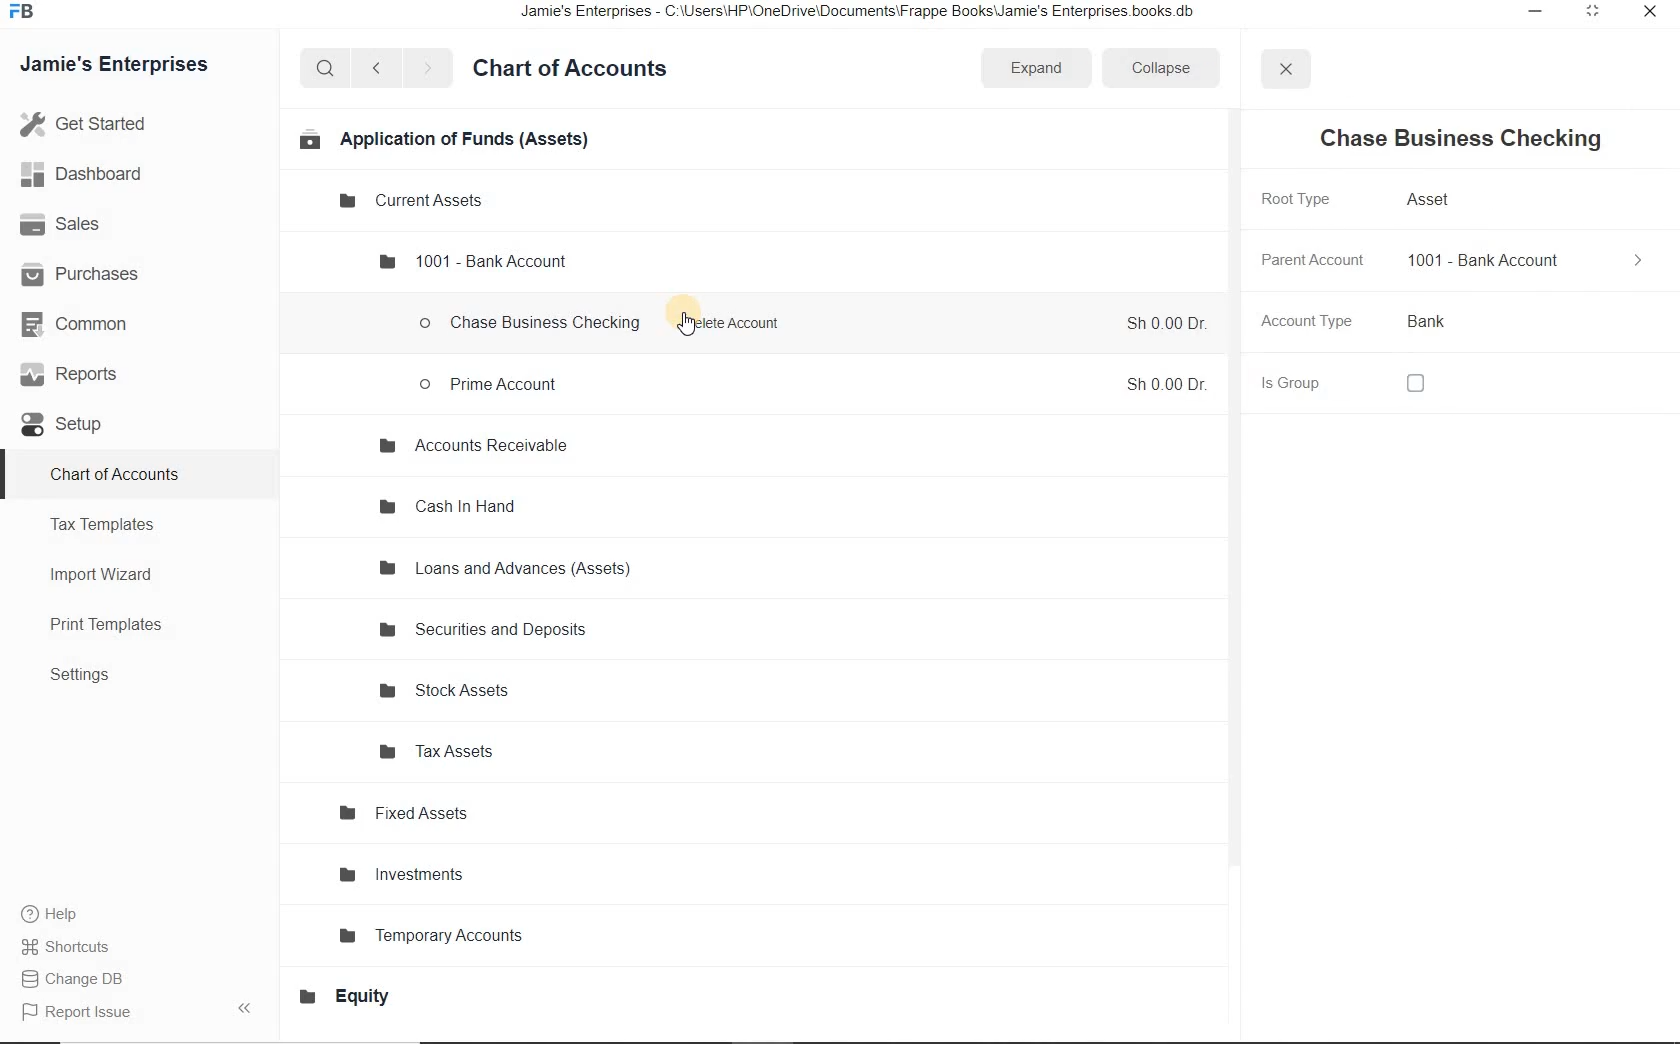 The image size is (1680, 1044). I want to click on Purchases, so click(90, 273).